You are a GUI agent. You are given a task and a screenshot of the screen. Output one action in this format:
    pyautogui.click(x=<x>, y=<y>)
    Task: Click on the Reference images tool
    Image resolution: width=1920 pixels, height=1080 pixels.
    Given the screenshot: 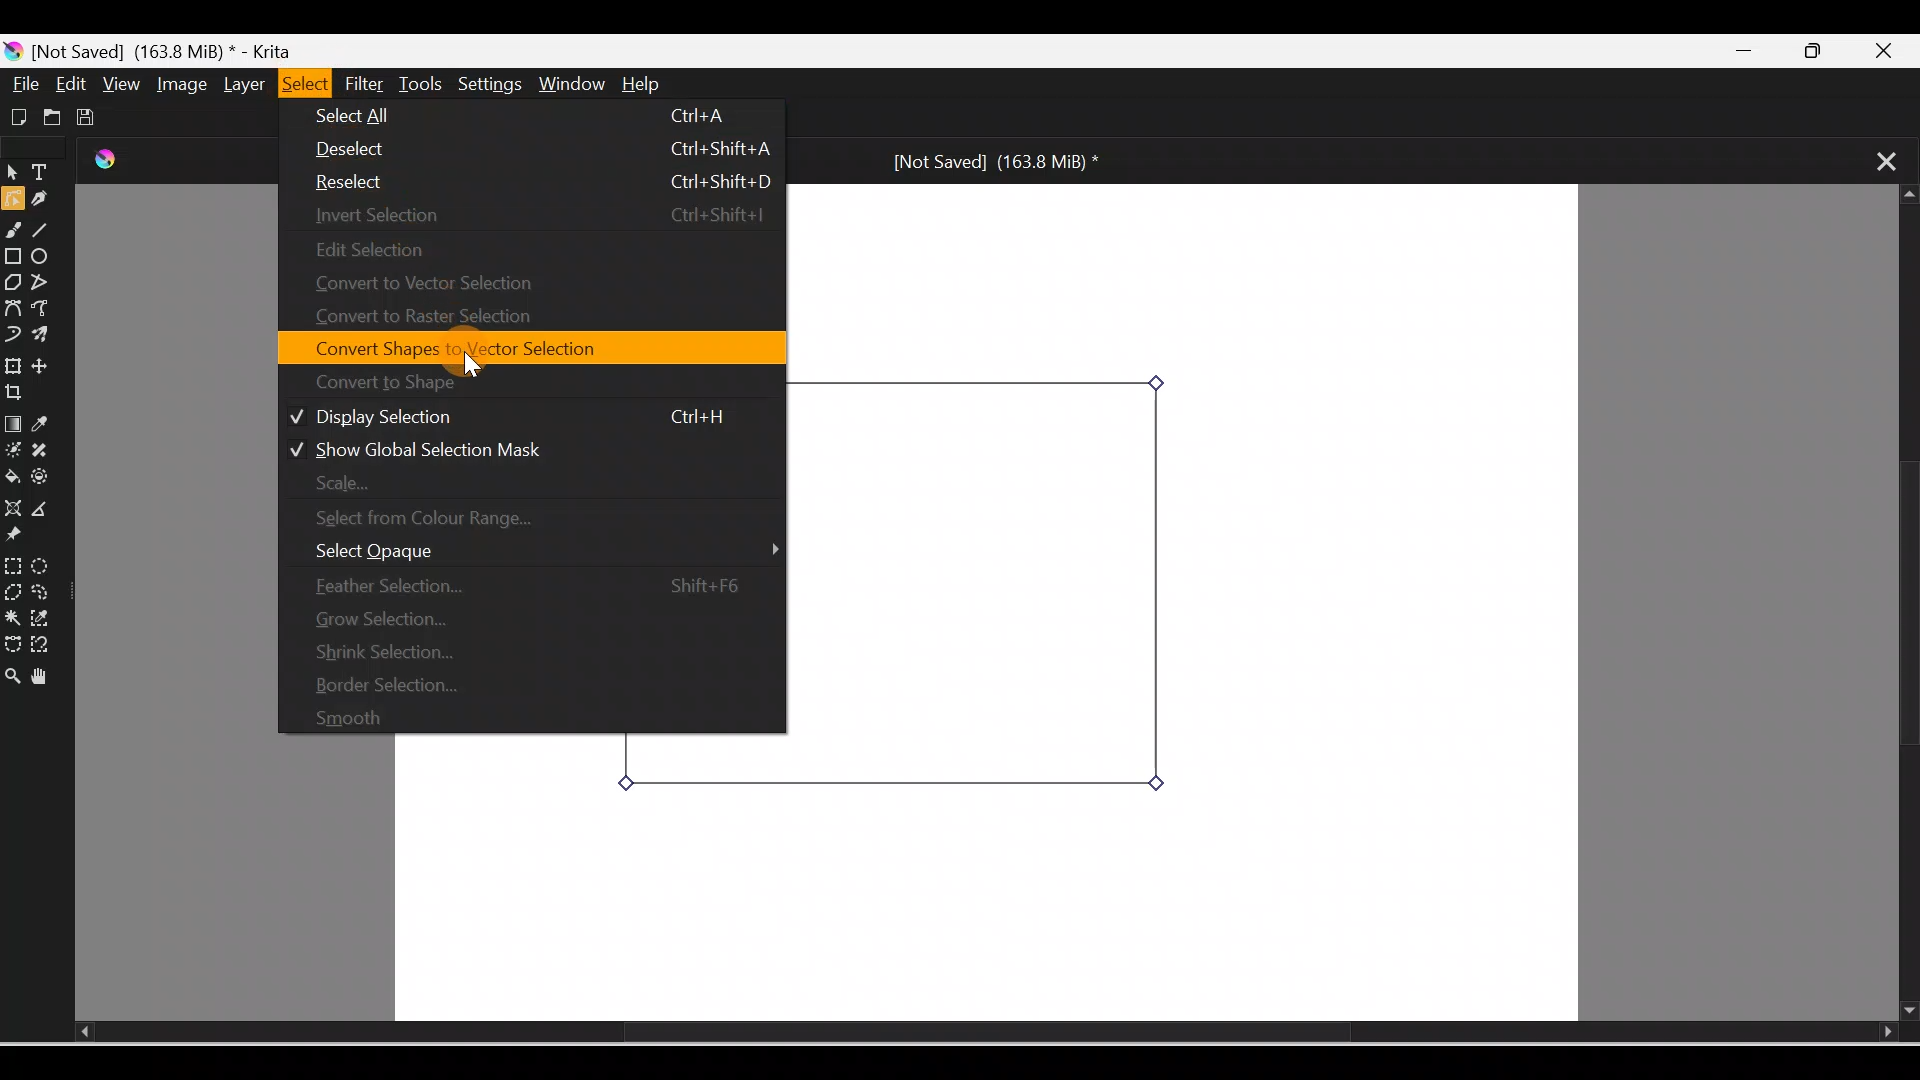 What is the action you would take?
    pyautogui.click(x=25, y=538)
    